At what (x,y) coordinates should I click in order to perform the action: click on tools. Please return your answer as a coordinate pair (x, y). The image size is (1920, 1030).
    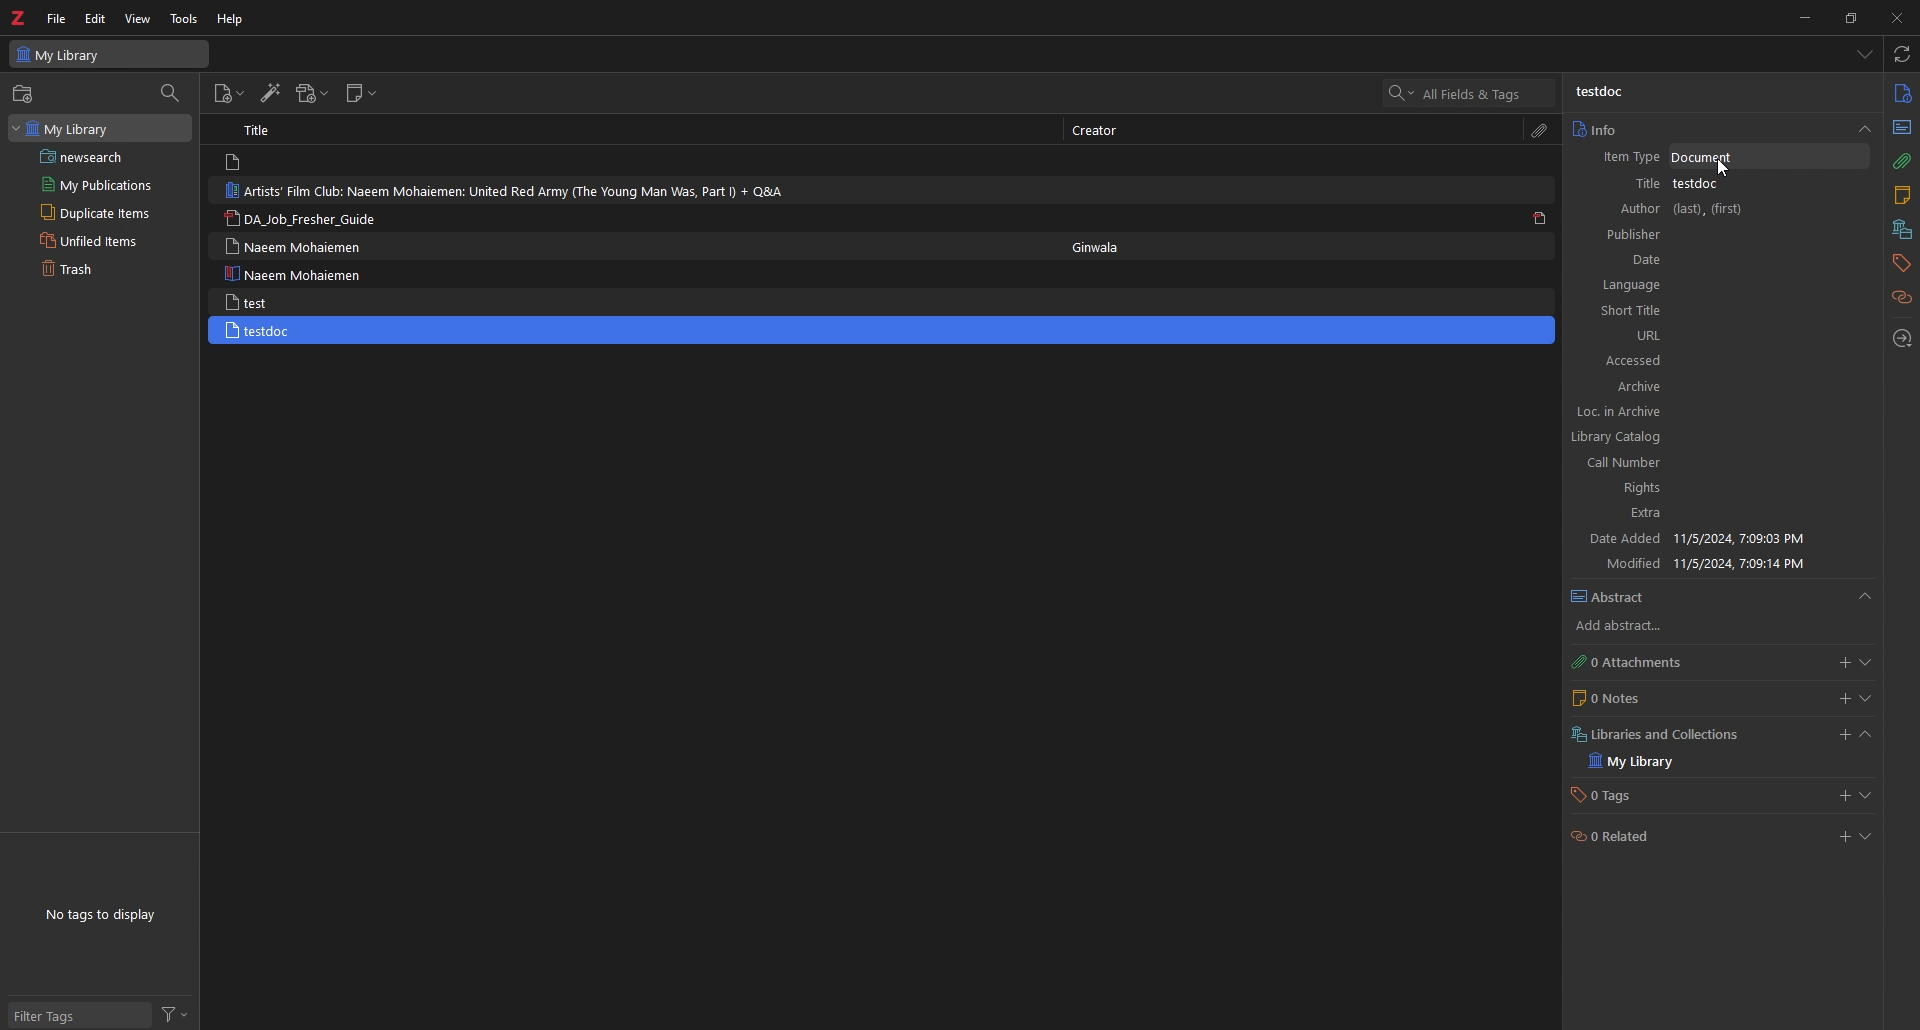
    Looking at the image, I should click on (183, 19).